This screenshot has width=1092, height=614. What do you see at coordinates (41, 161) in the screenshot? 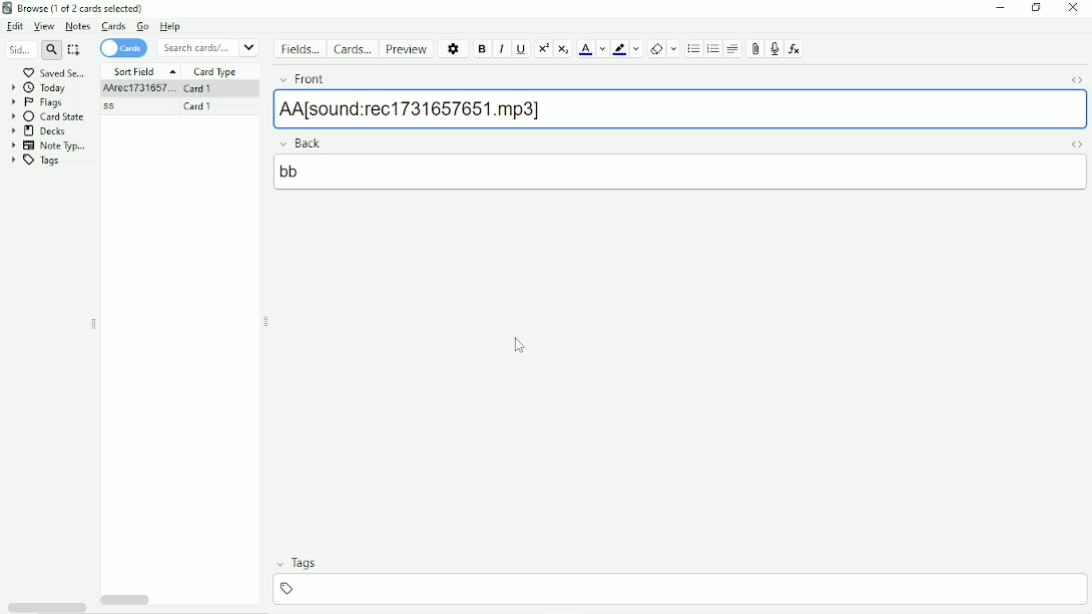
I see `Tags` at bounding box center [41, 161].